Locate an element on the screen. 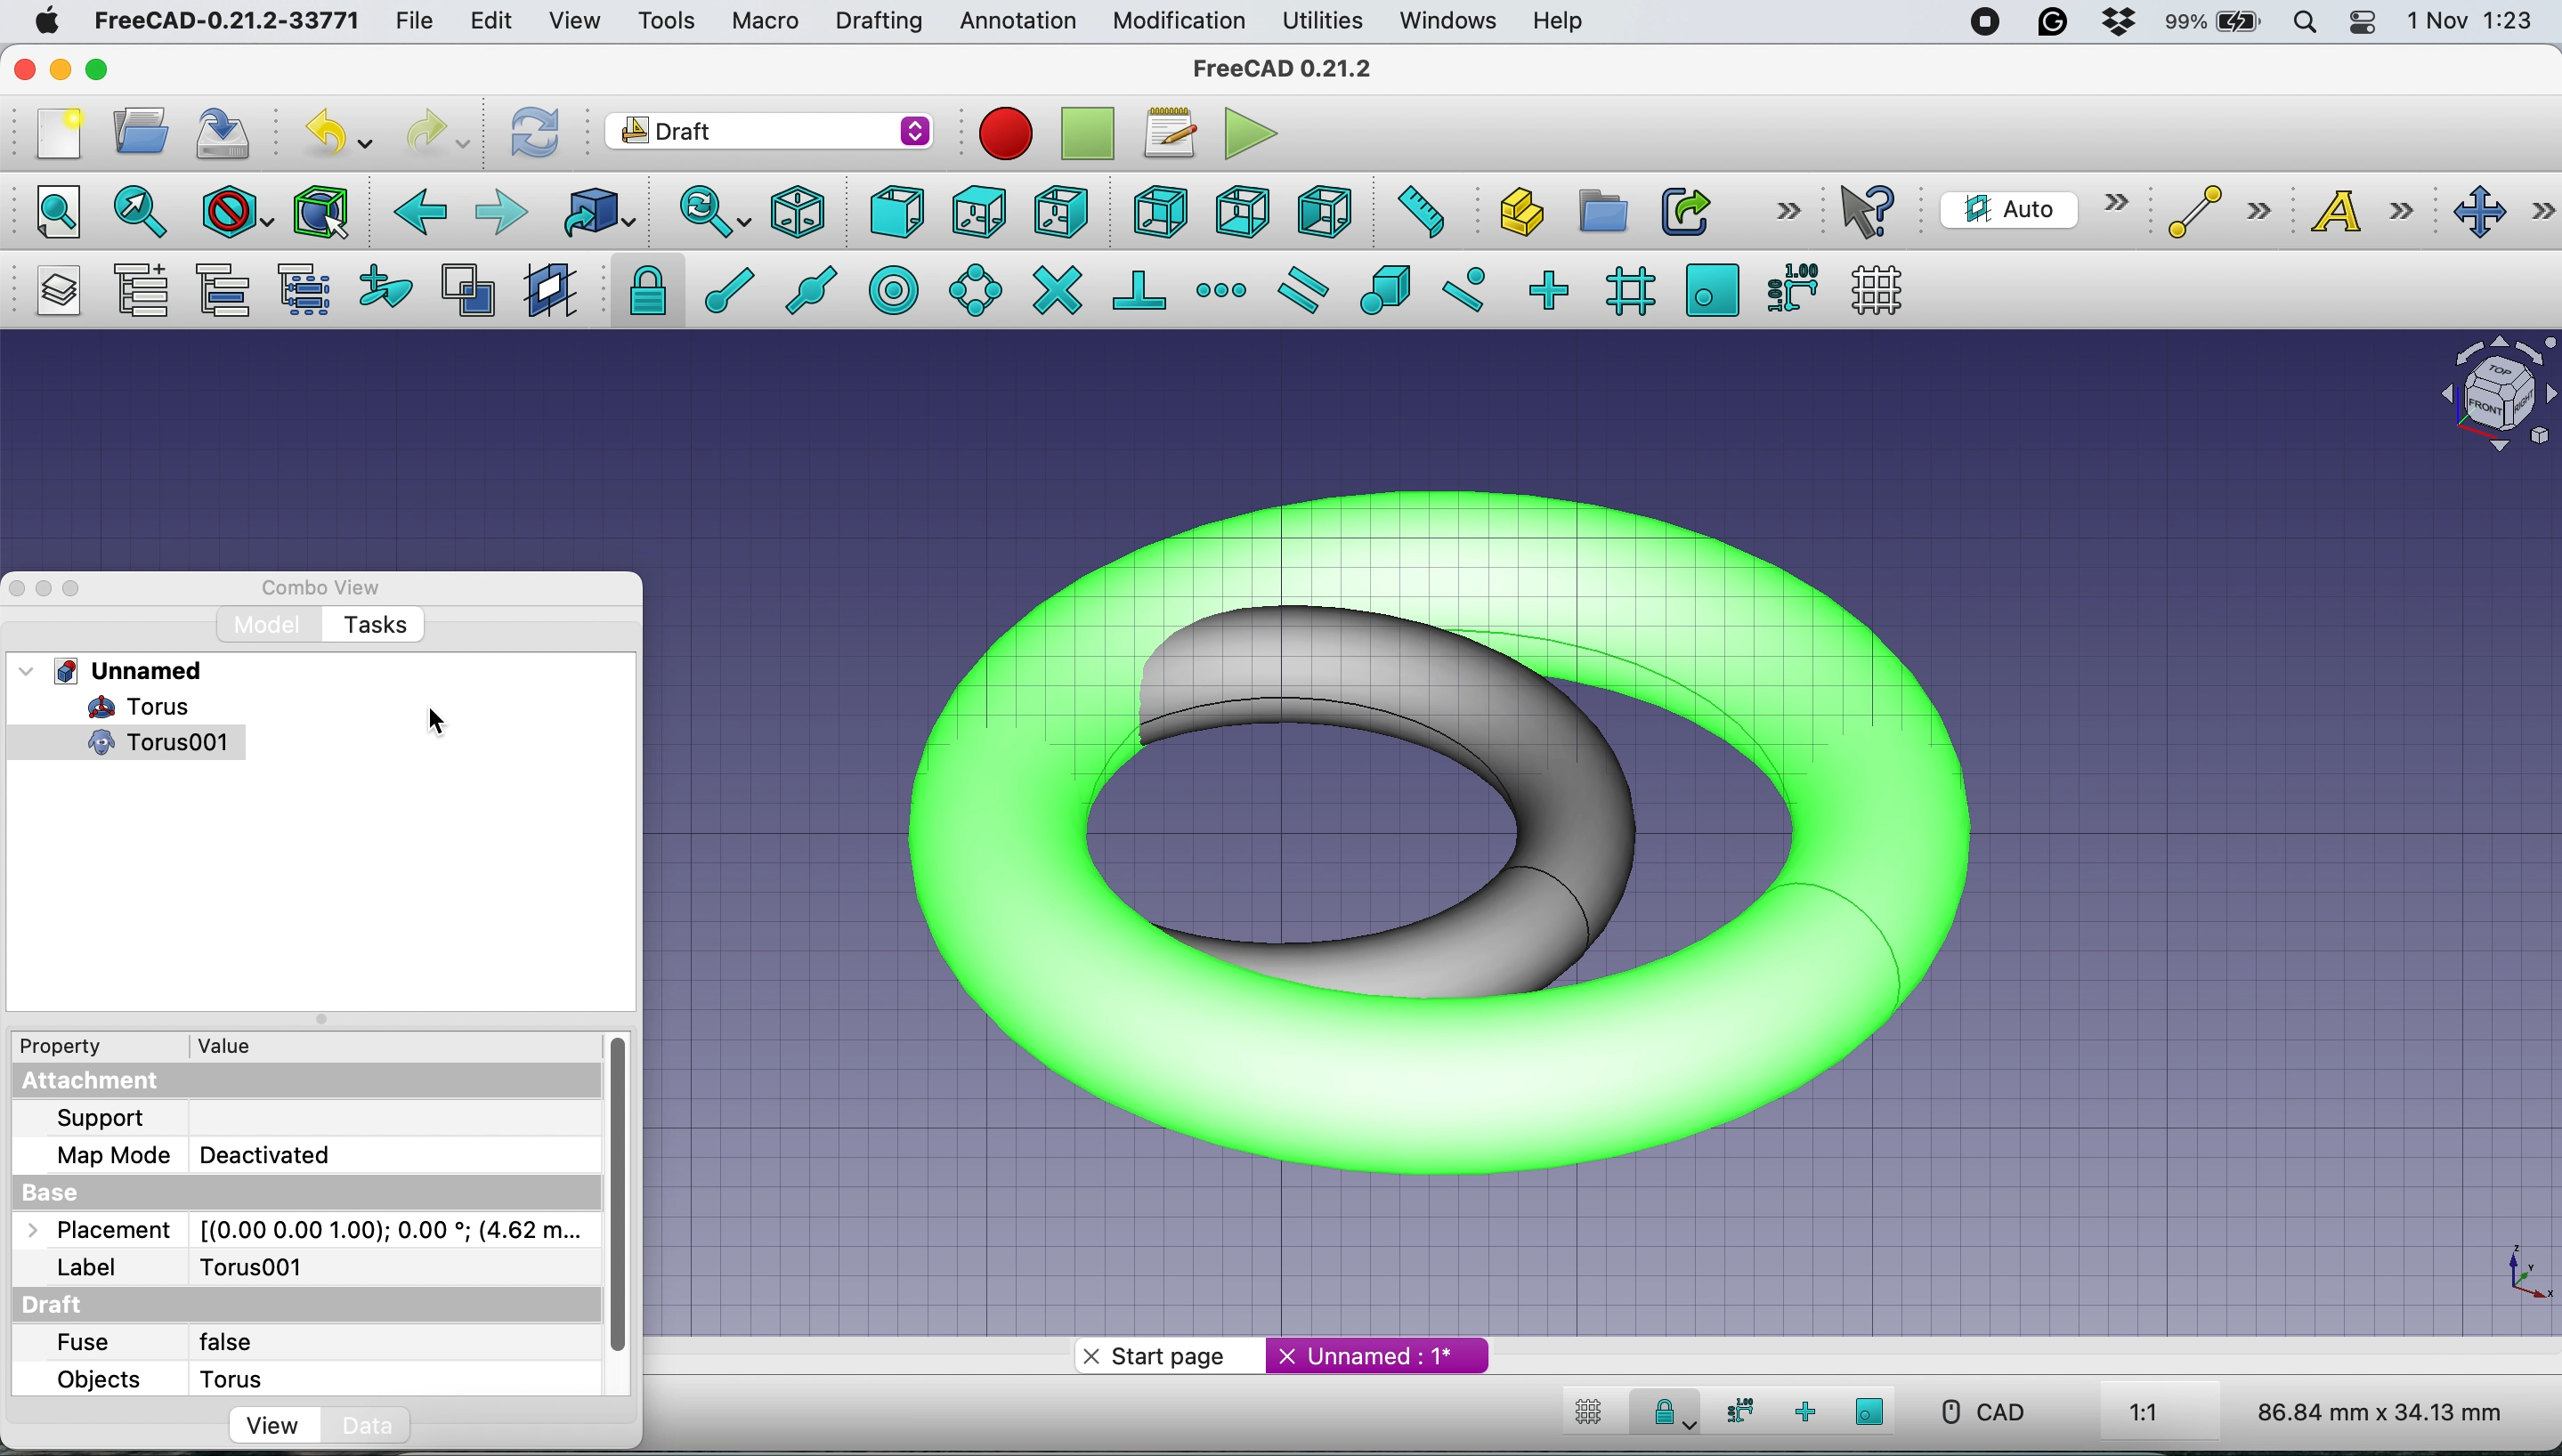  snap ortho is located at coordinates (1802, 1411).